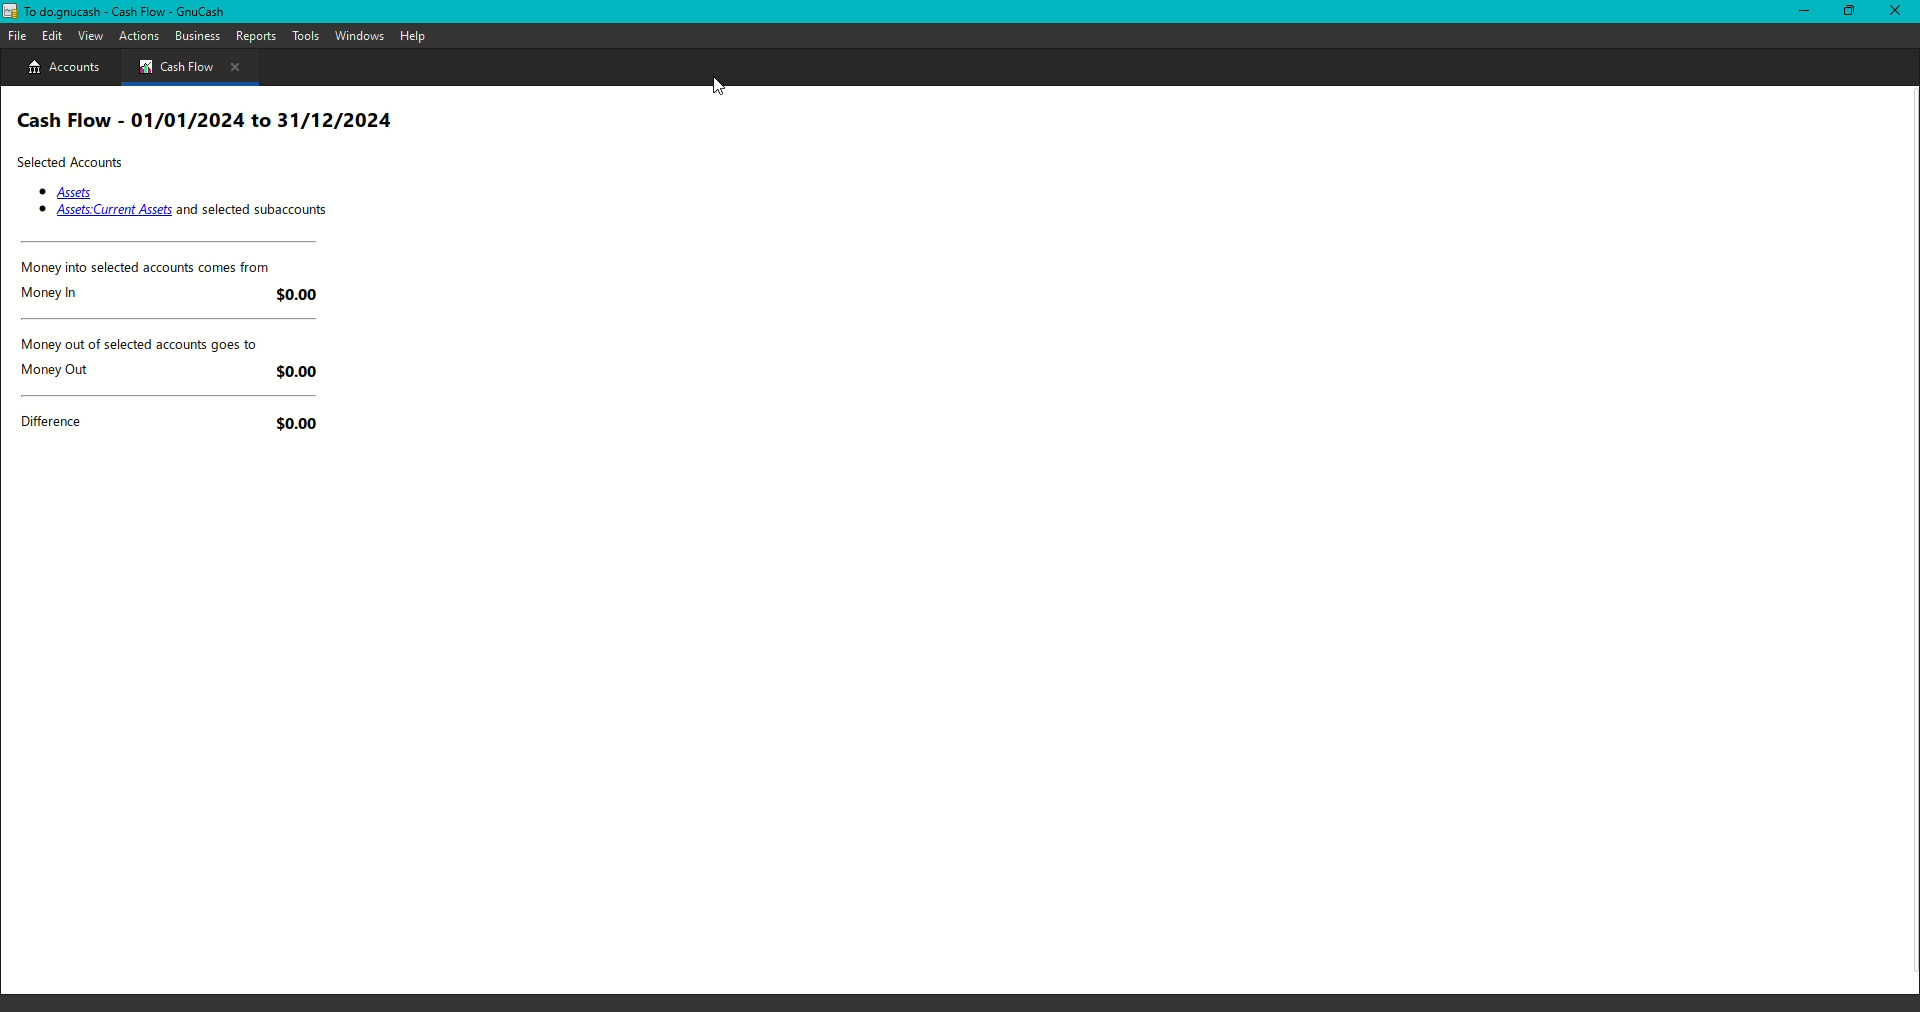 This screenshot has height=1012, width=1920. What do you see at coordinates (18, 36) in the screenshot?
I see `File` at bounding box center [18, 36].